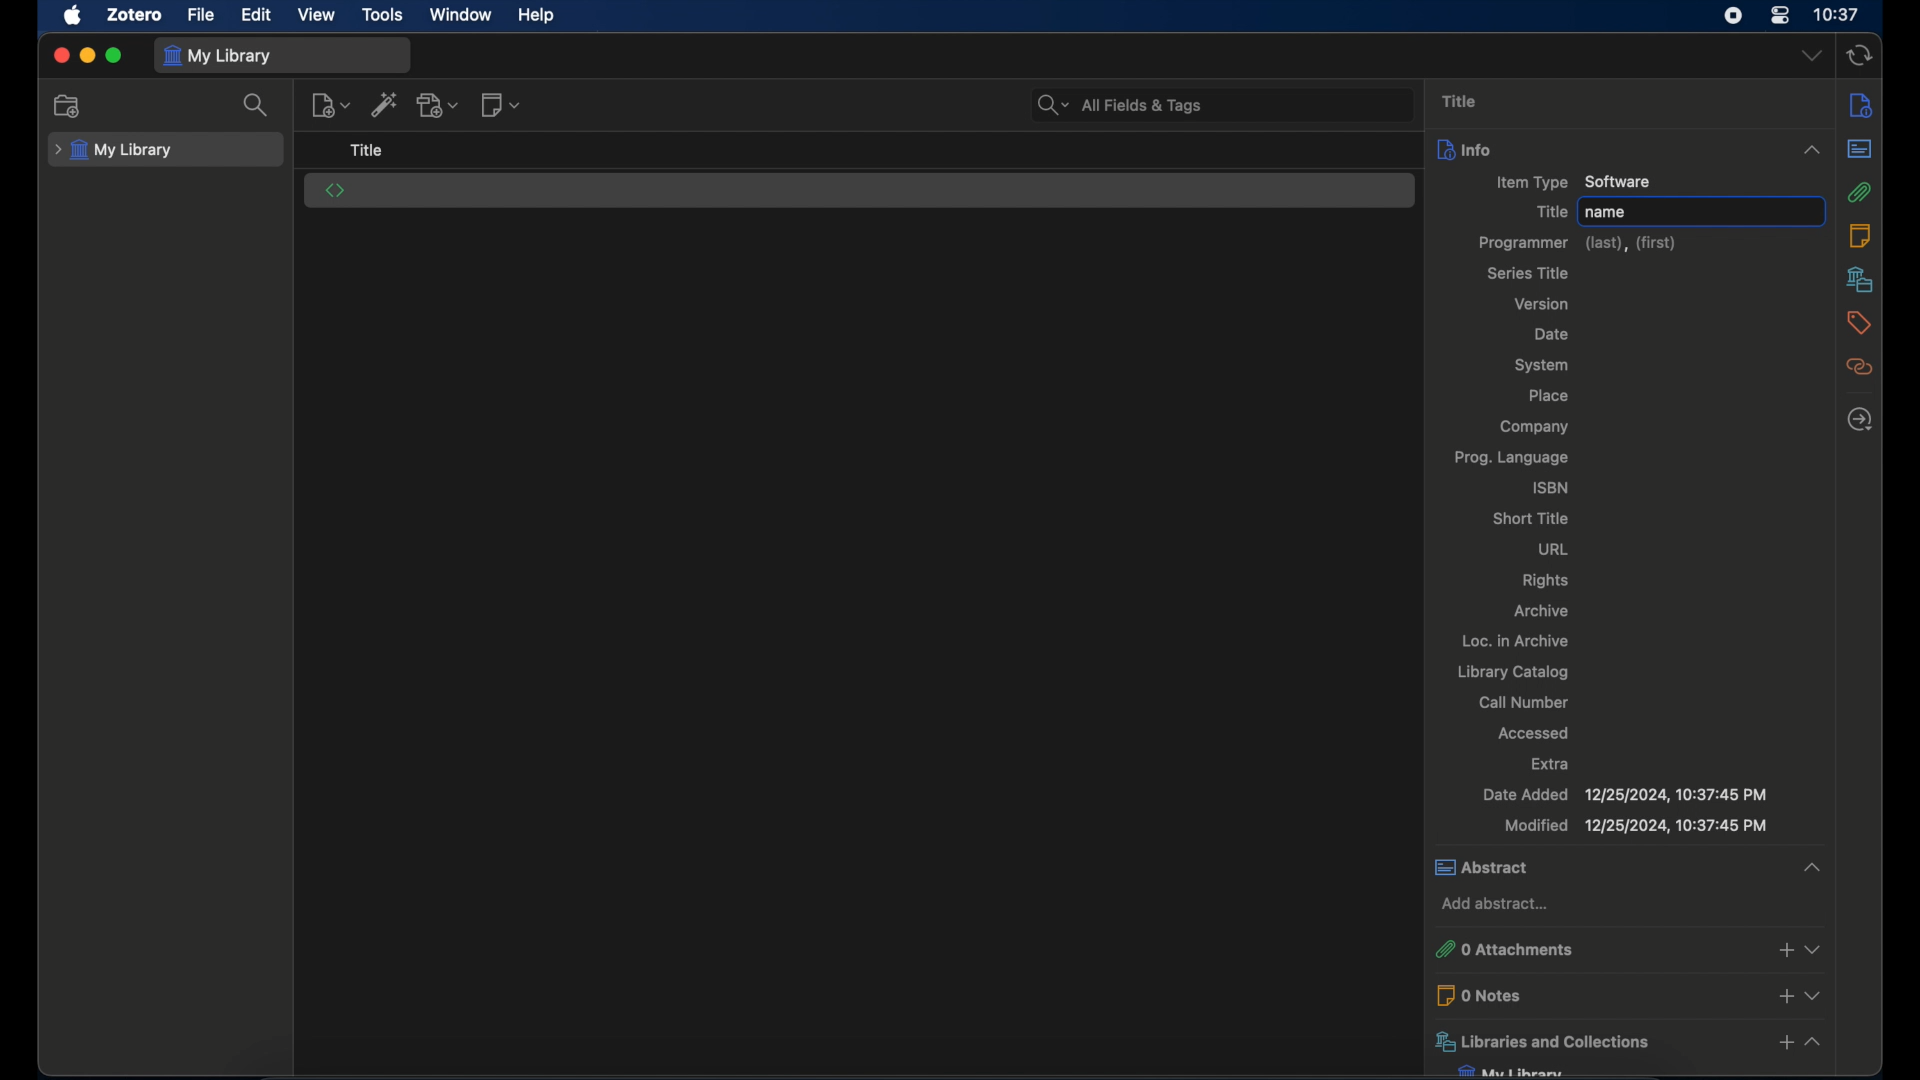  Describe the element at coordinates (385, 107) in the screenshot. I see `add item  by identifier` at that location.